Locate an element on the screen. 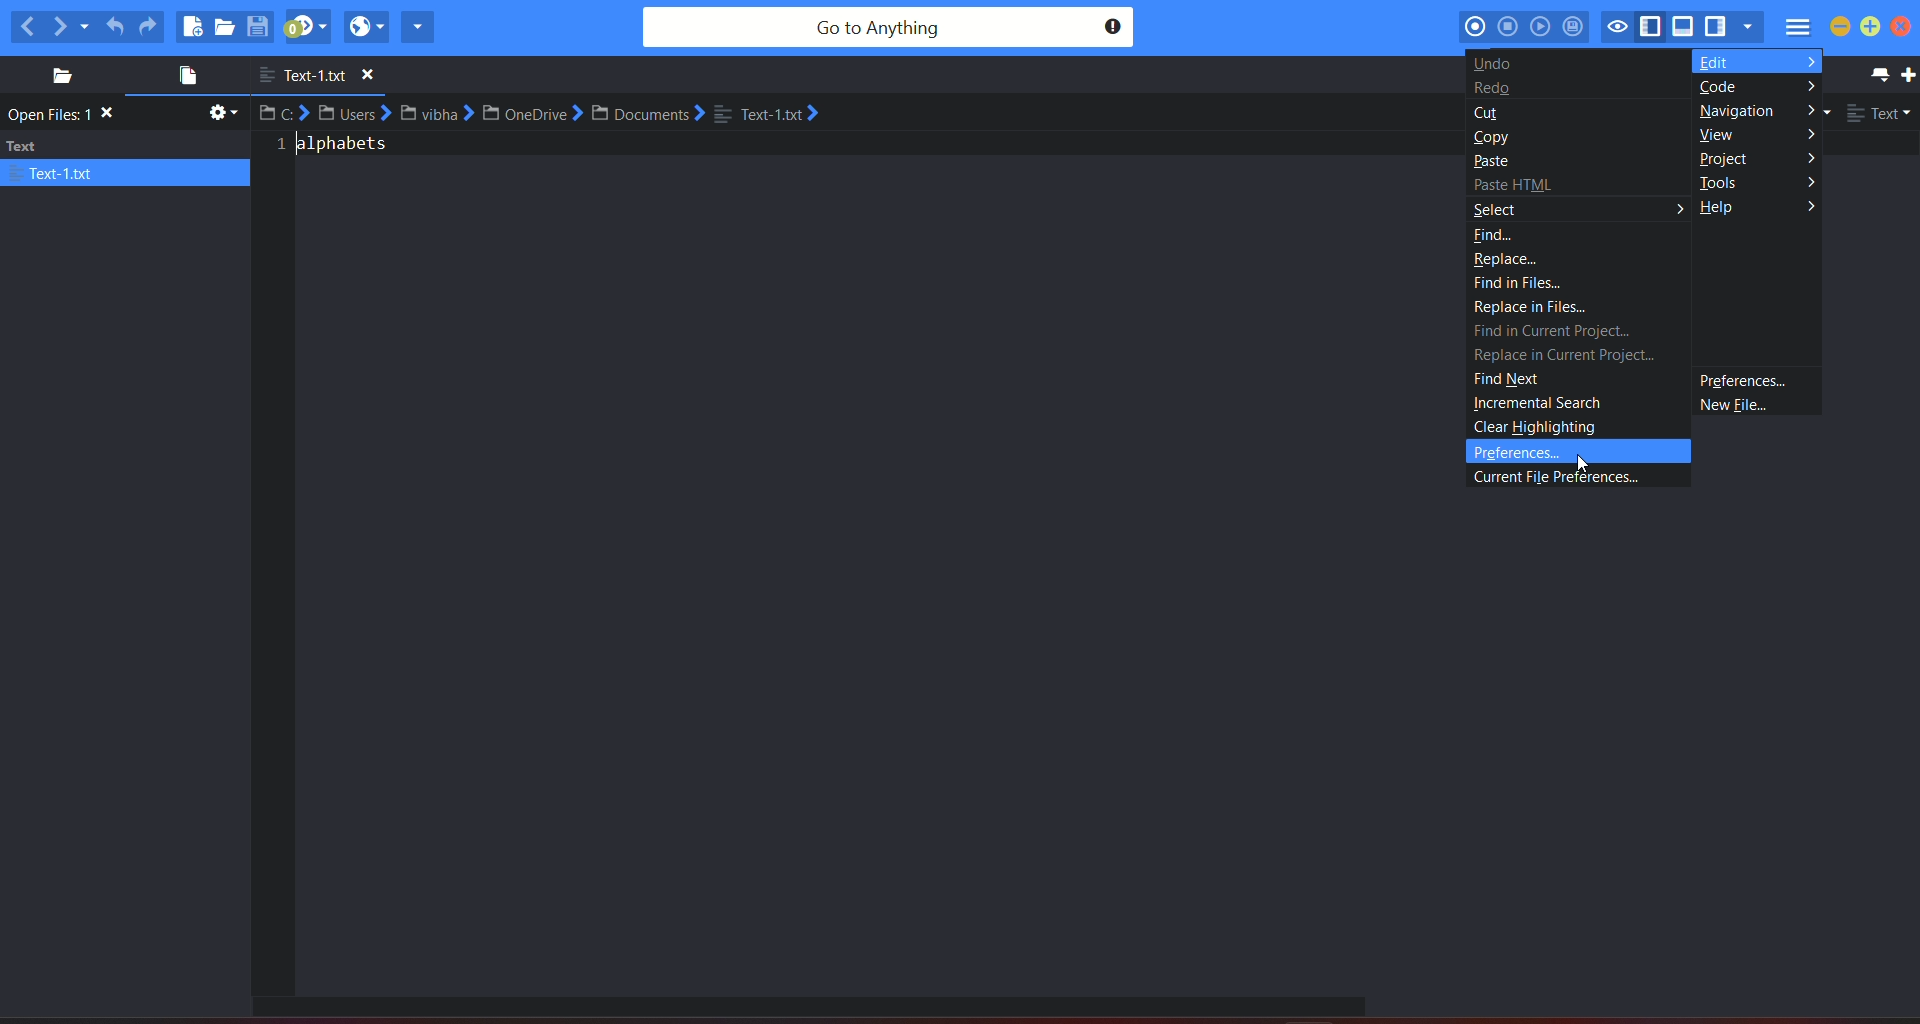 The width and height of the screenshot is (1920, 1024). copy is located at coordinates (1499, 139).